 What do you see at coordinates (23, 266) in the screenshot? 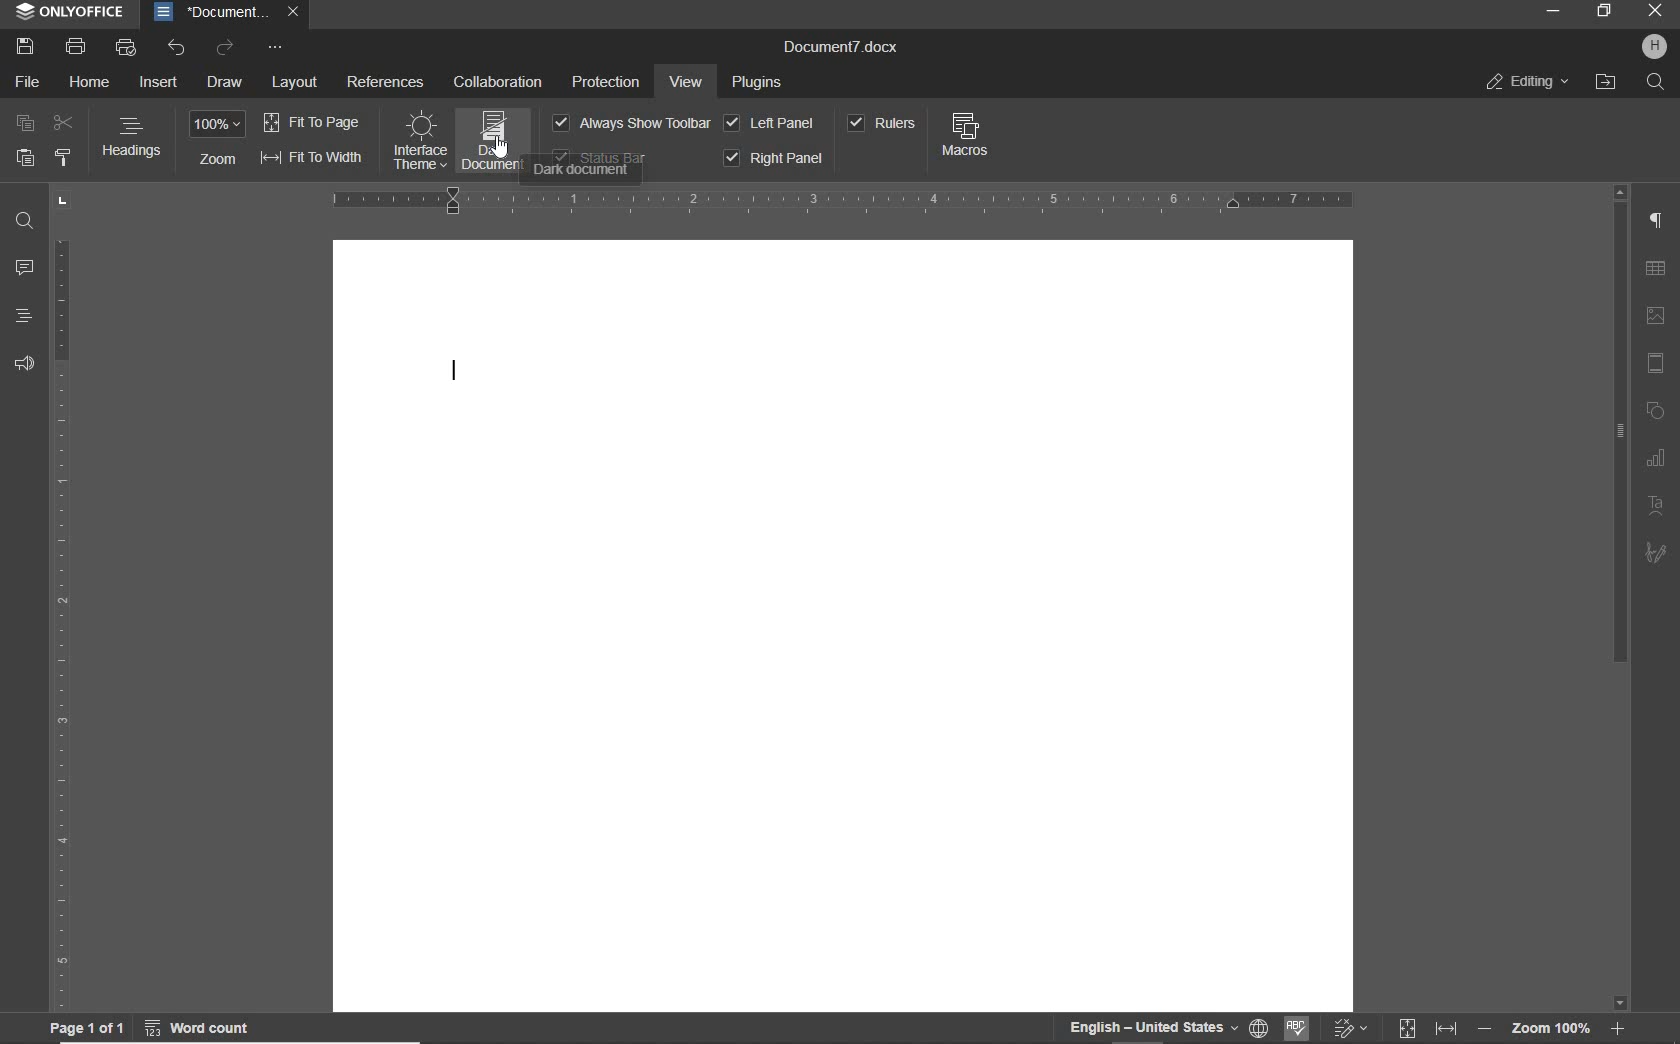
I see `COMMENTS` at bounding box center [23, 266].